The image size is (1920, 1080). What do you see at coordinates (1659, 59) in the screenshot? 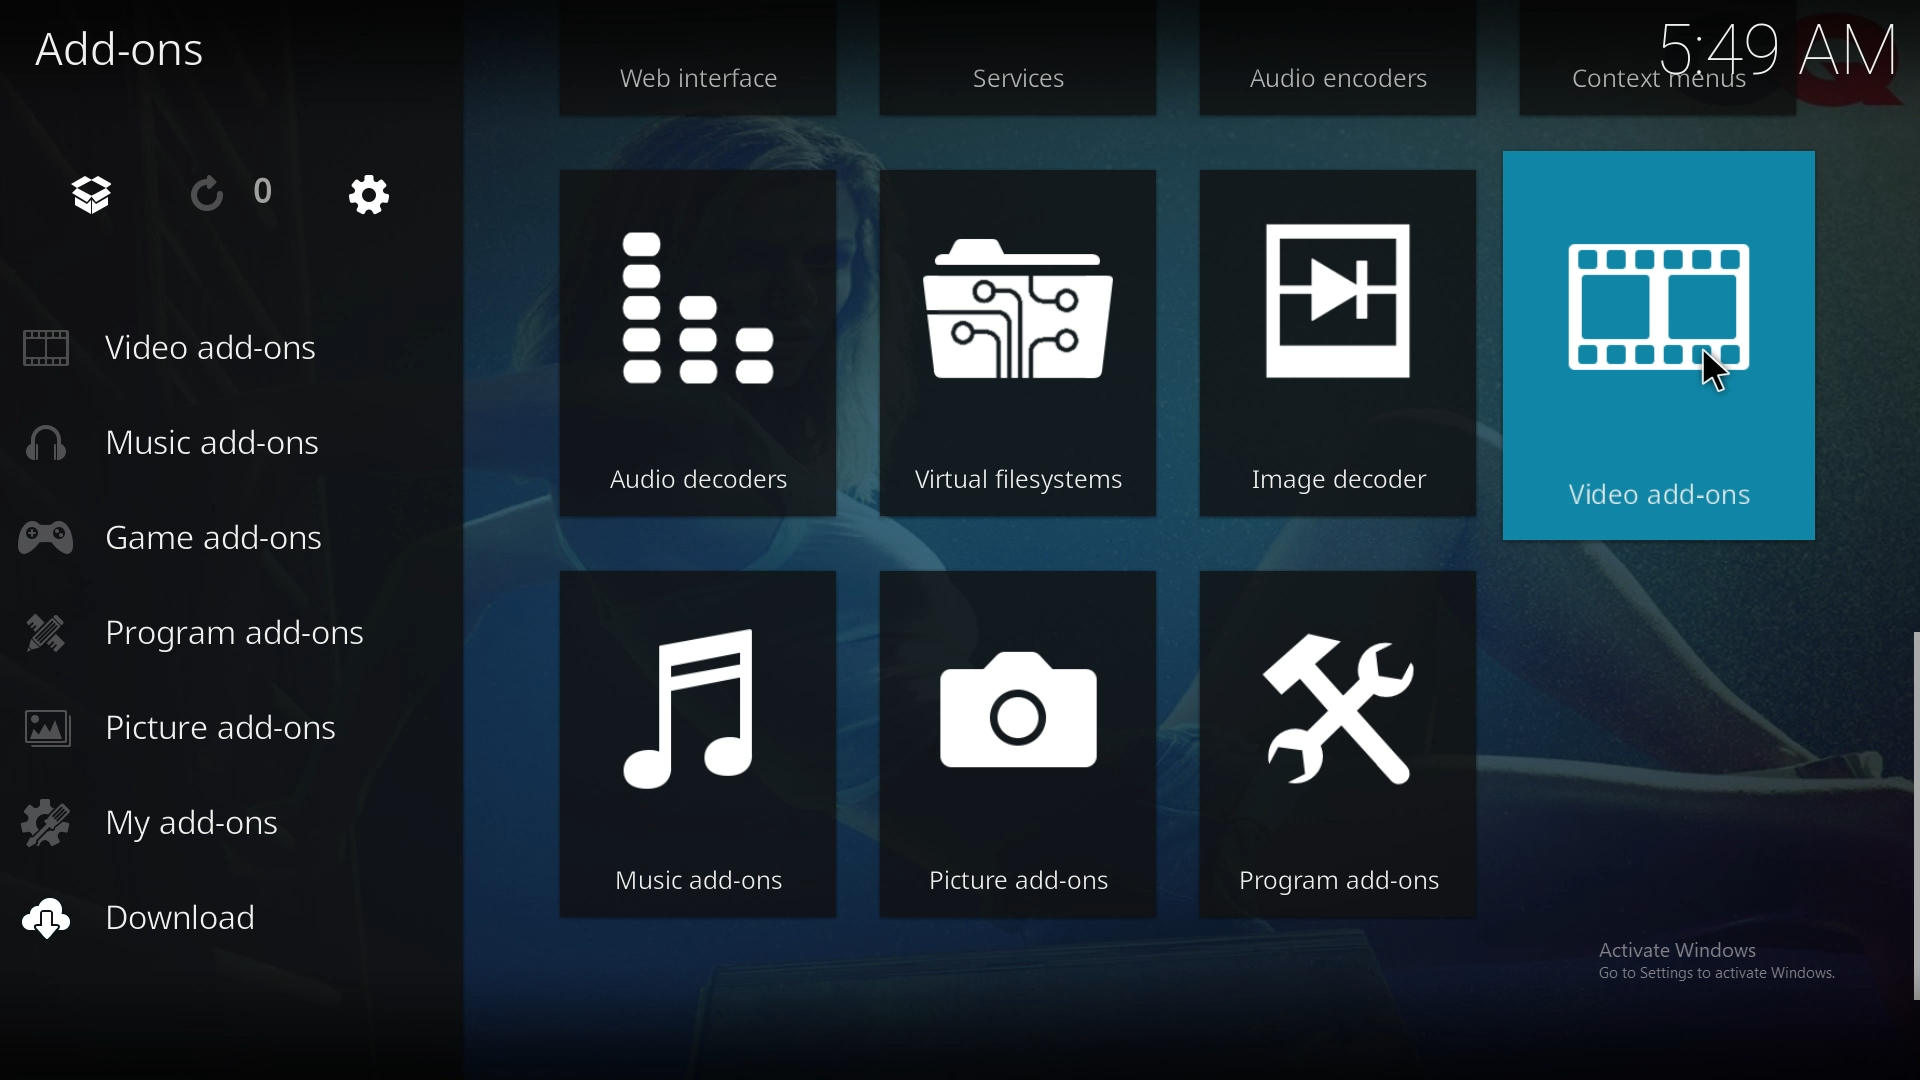
I see `context menus` at bounding box center [1659, 59].